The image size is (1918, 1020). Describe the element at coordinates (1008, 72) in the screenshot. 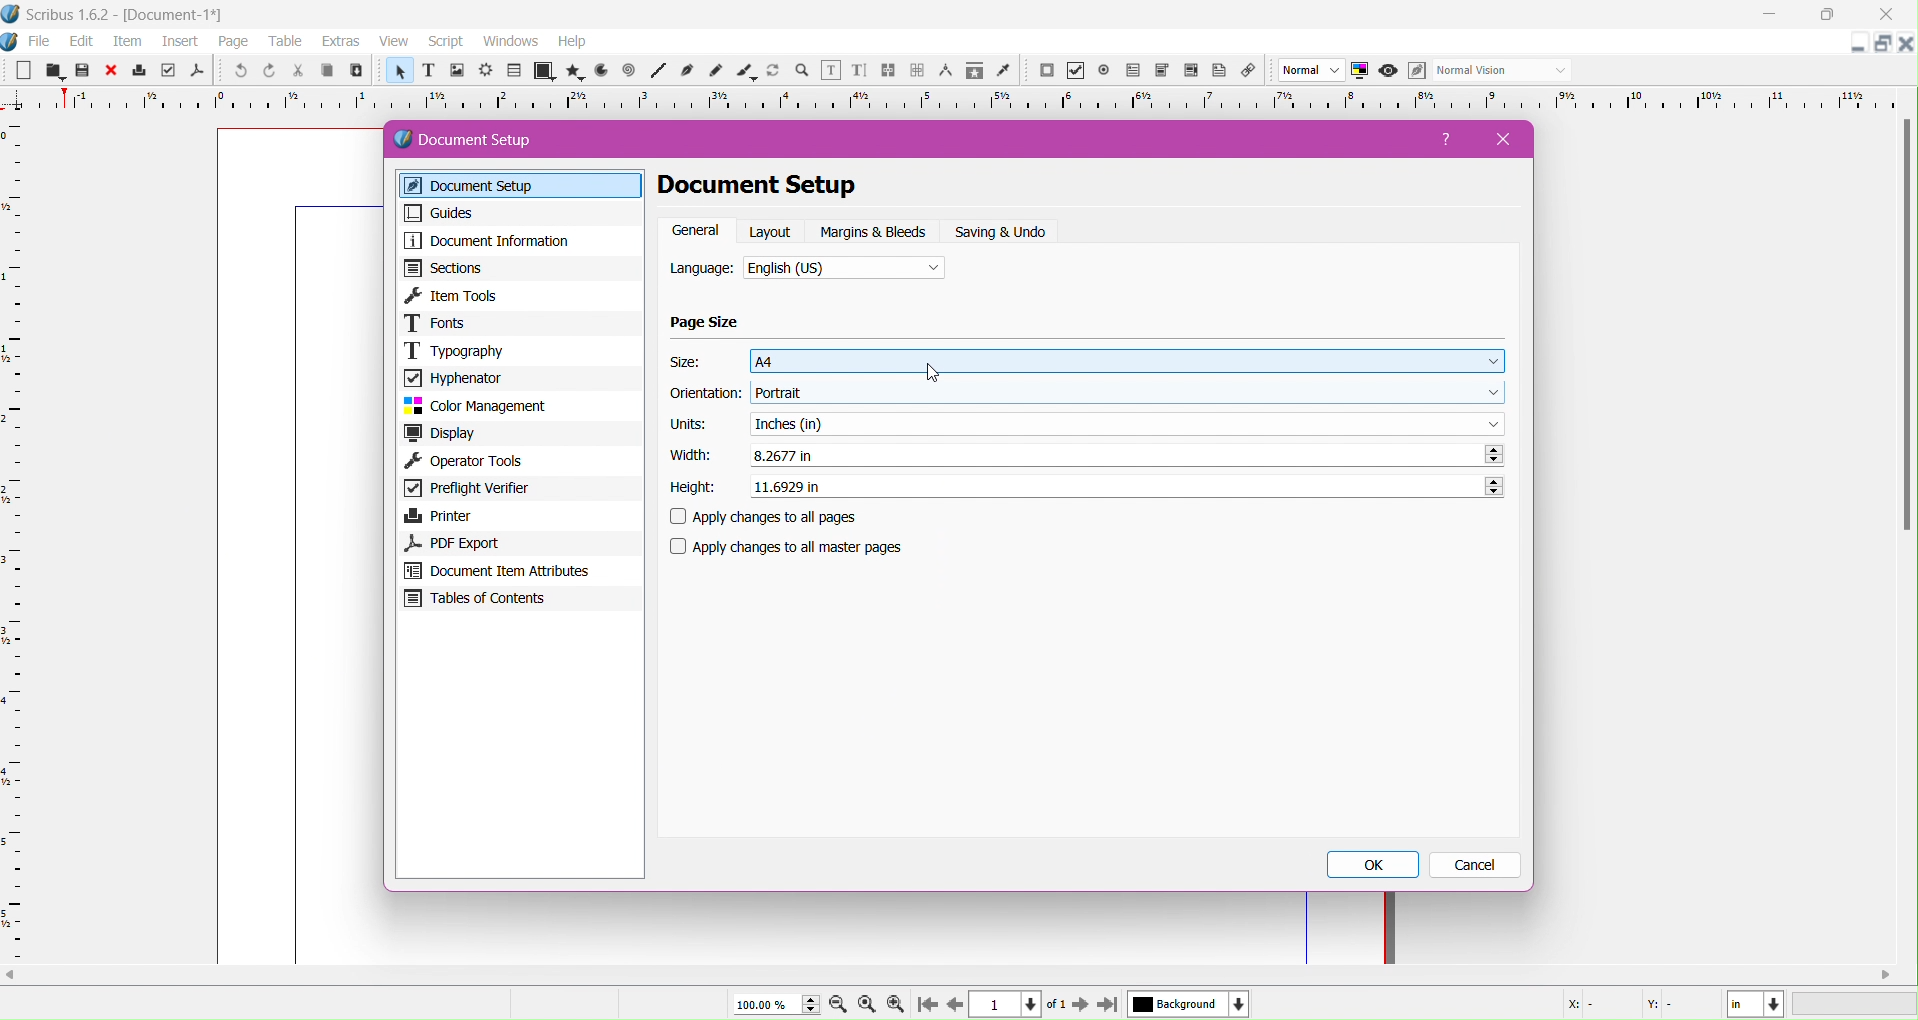

I see `eye dropper` at that location.